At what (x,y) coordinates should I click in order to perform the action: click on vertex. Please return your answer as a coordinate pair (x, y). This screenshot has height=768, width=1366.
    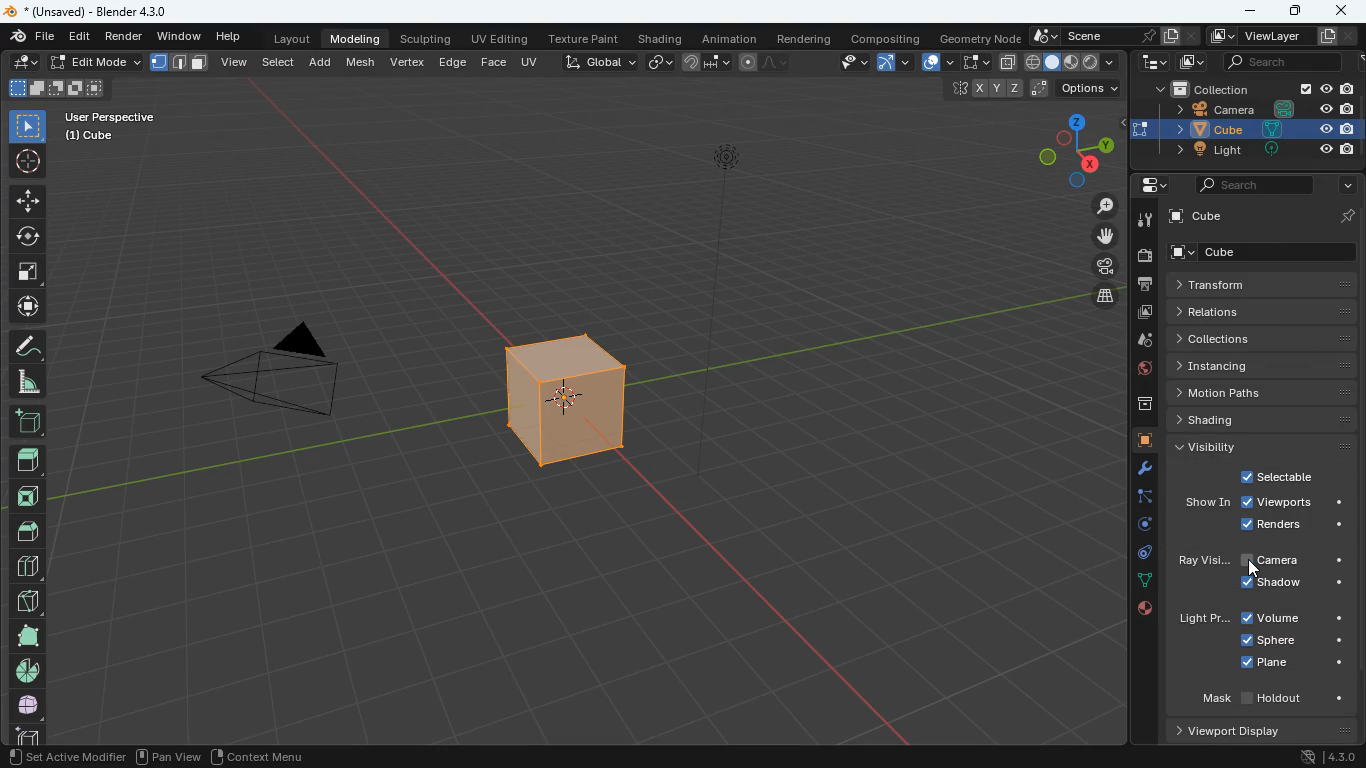
    Looking at the image, I should click on (407, 65).